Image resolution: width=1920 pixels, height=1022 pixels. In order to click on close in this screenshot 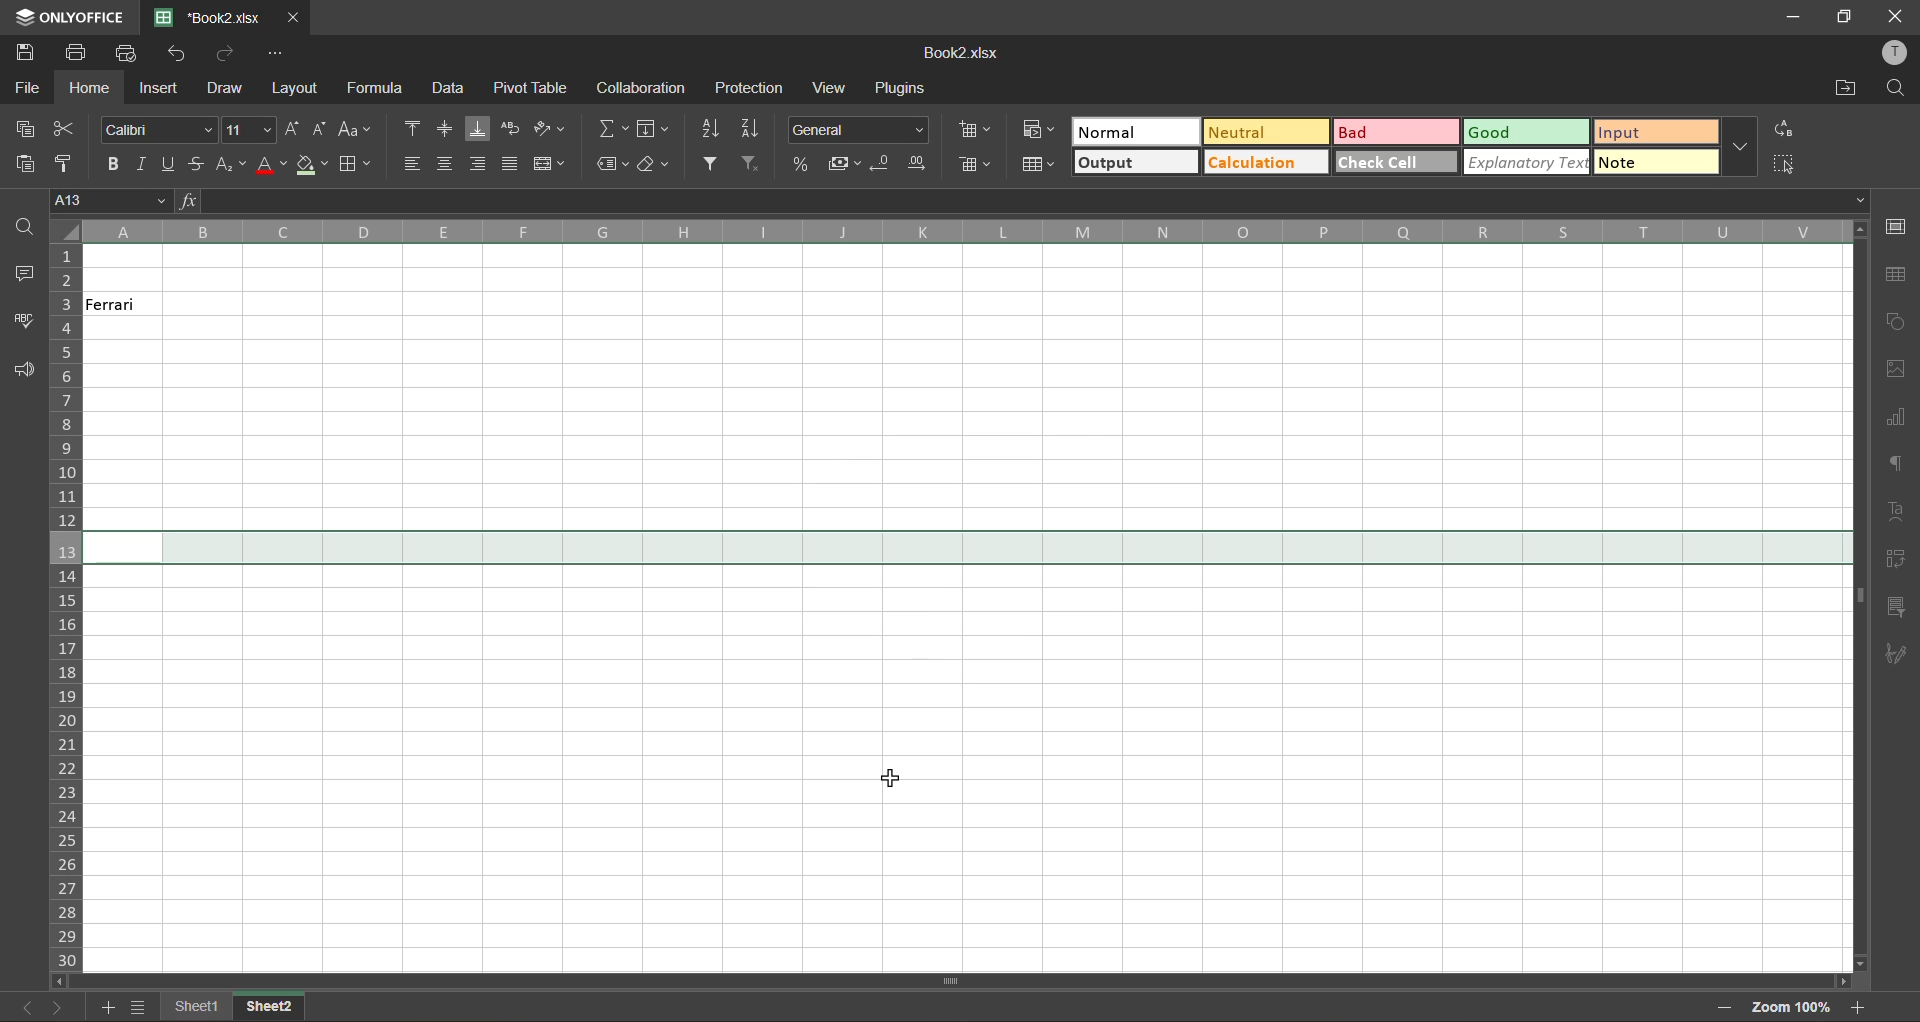, I will do `click(1897, 14)`.